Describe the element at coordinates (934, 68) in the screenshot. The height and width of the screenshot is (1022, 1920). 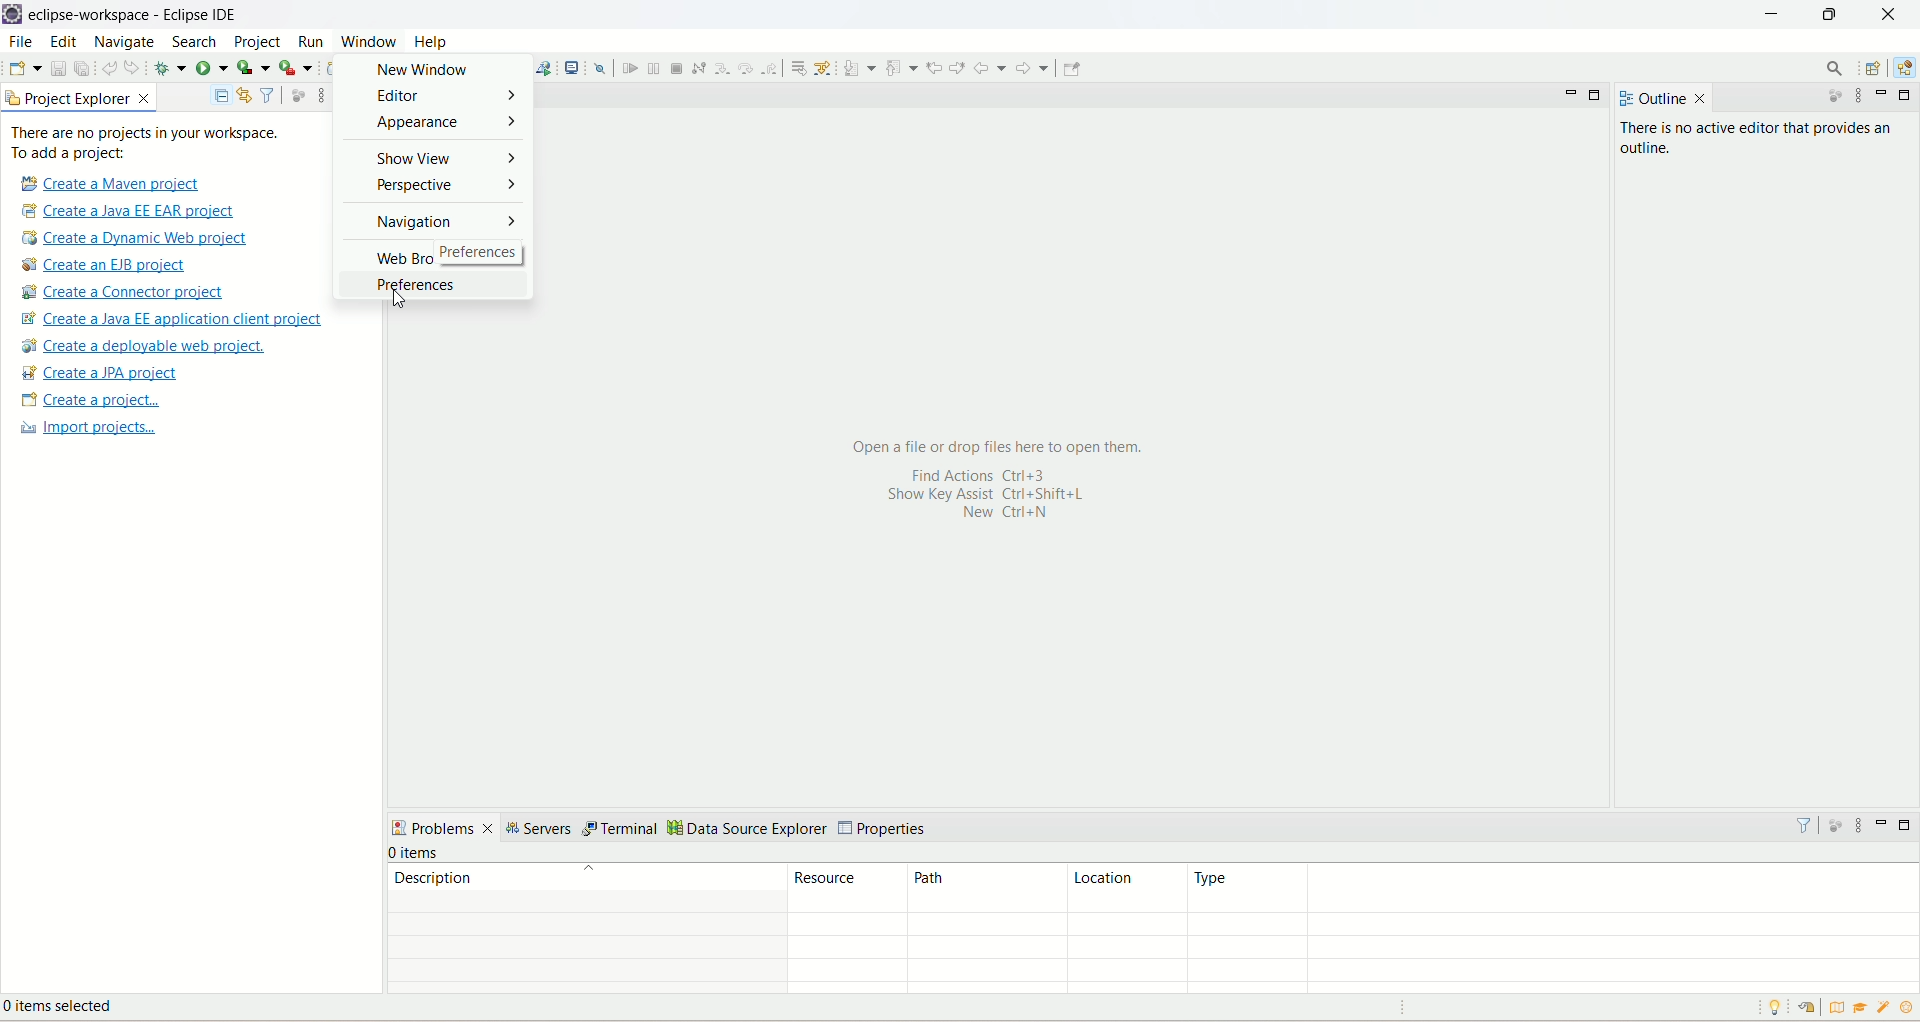
I see `previous edit location` at that location.